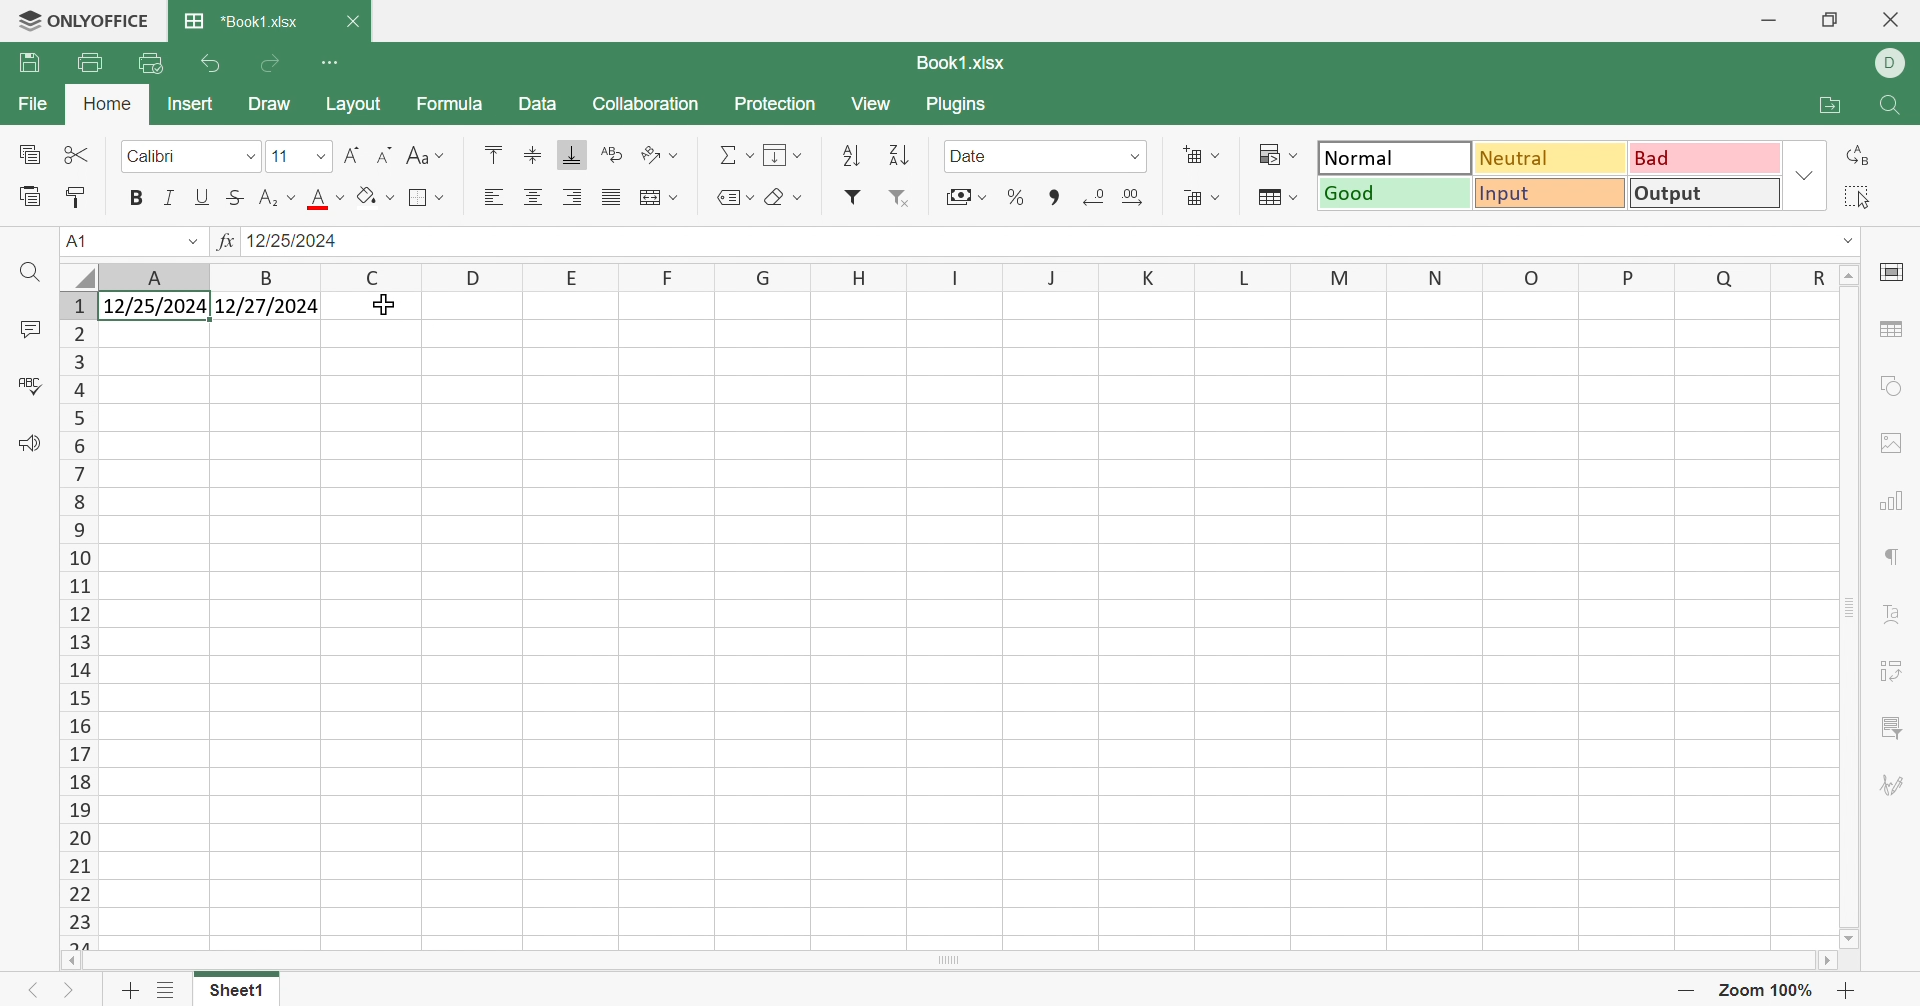  Describe the element at coordinates (80, 157) in the screenshot. I see `Cut` at that location.